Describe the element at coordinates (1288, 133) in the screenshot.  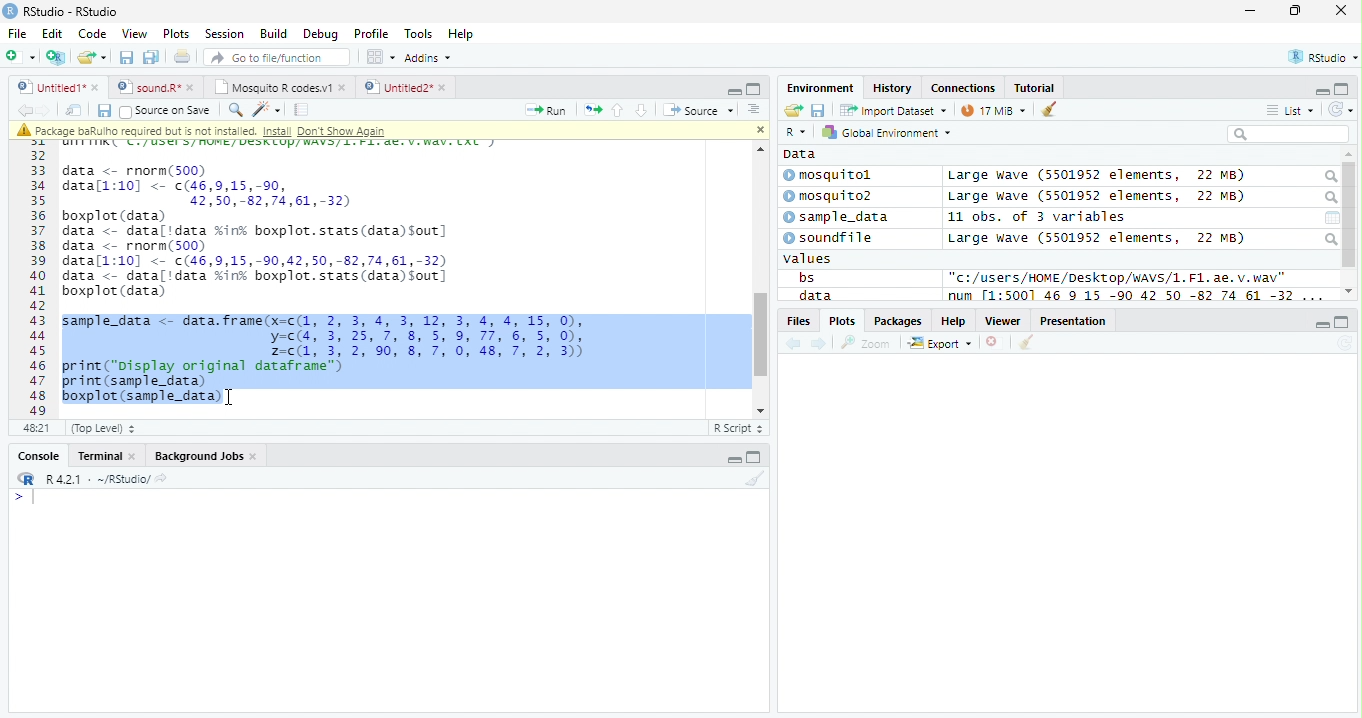
I see `search bar` at that location.